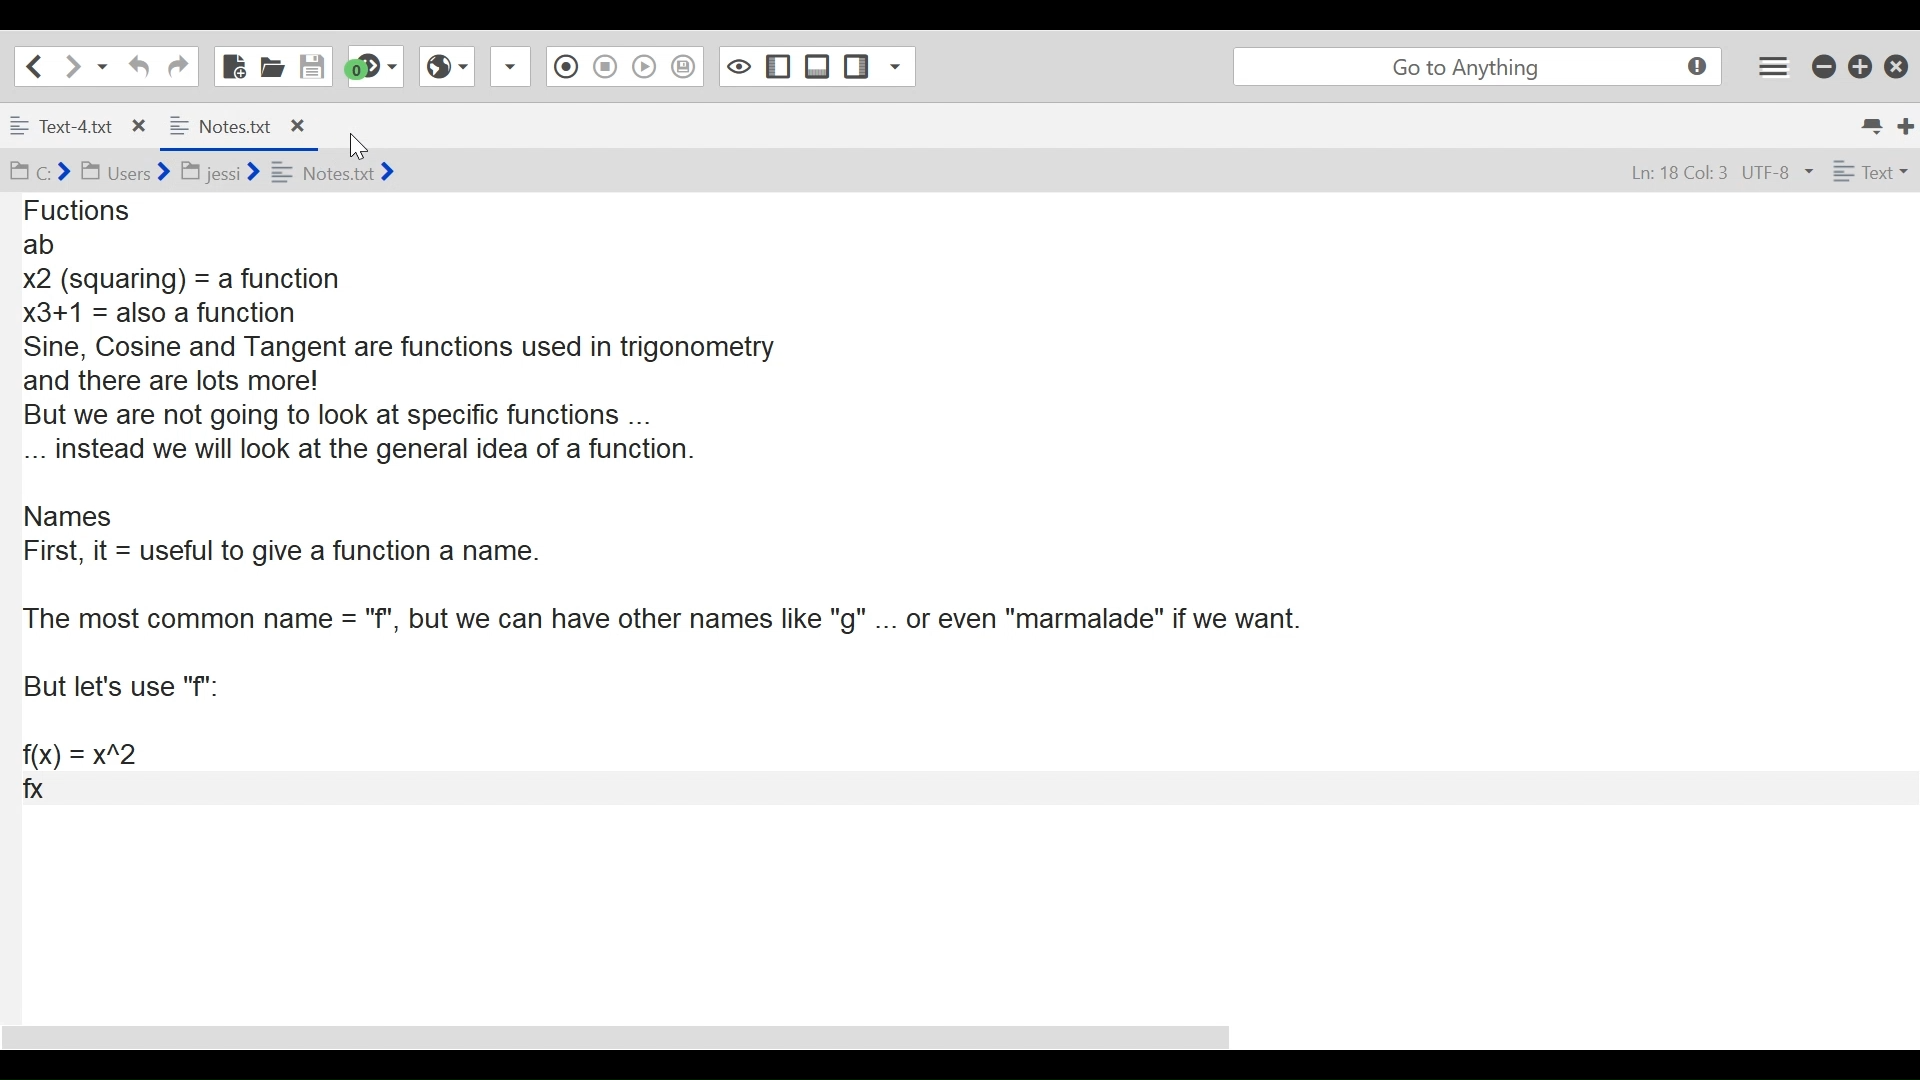 This screenshot has height=1080, width=1920. I want to click on Go Forward one location, so click(71, 65).